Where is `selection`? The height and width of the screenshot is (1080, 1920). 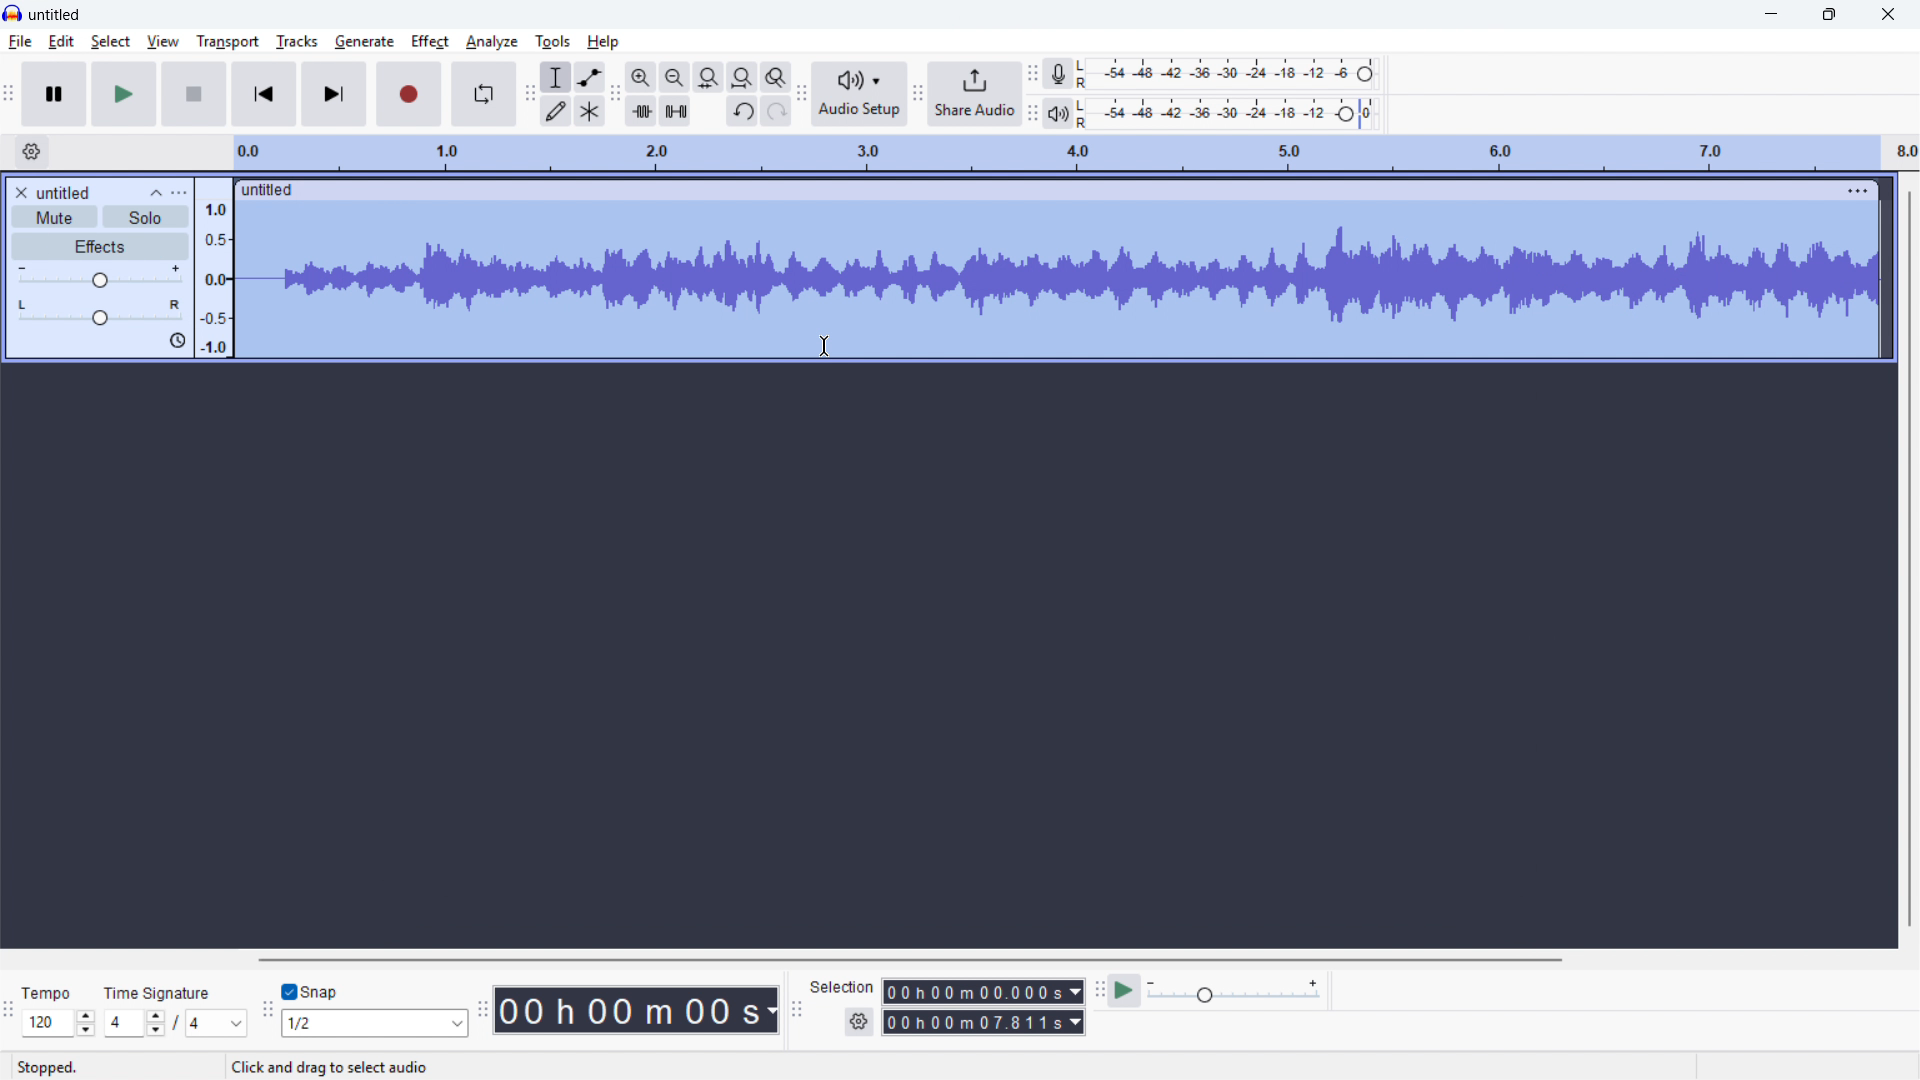 selection is located at coordinates (842, 986).